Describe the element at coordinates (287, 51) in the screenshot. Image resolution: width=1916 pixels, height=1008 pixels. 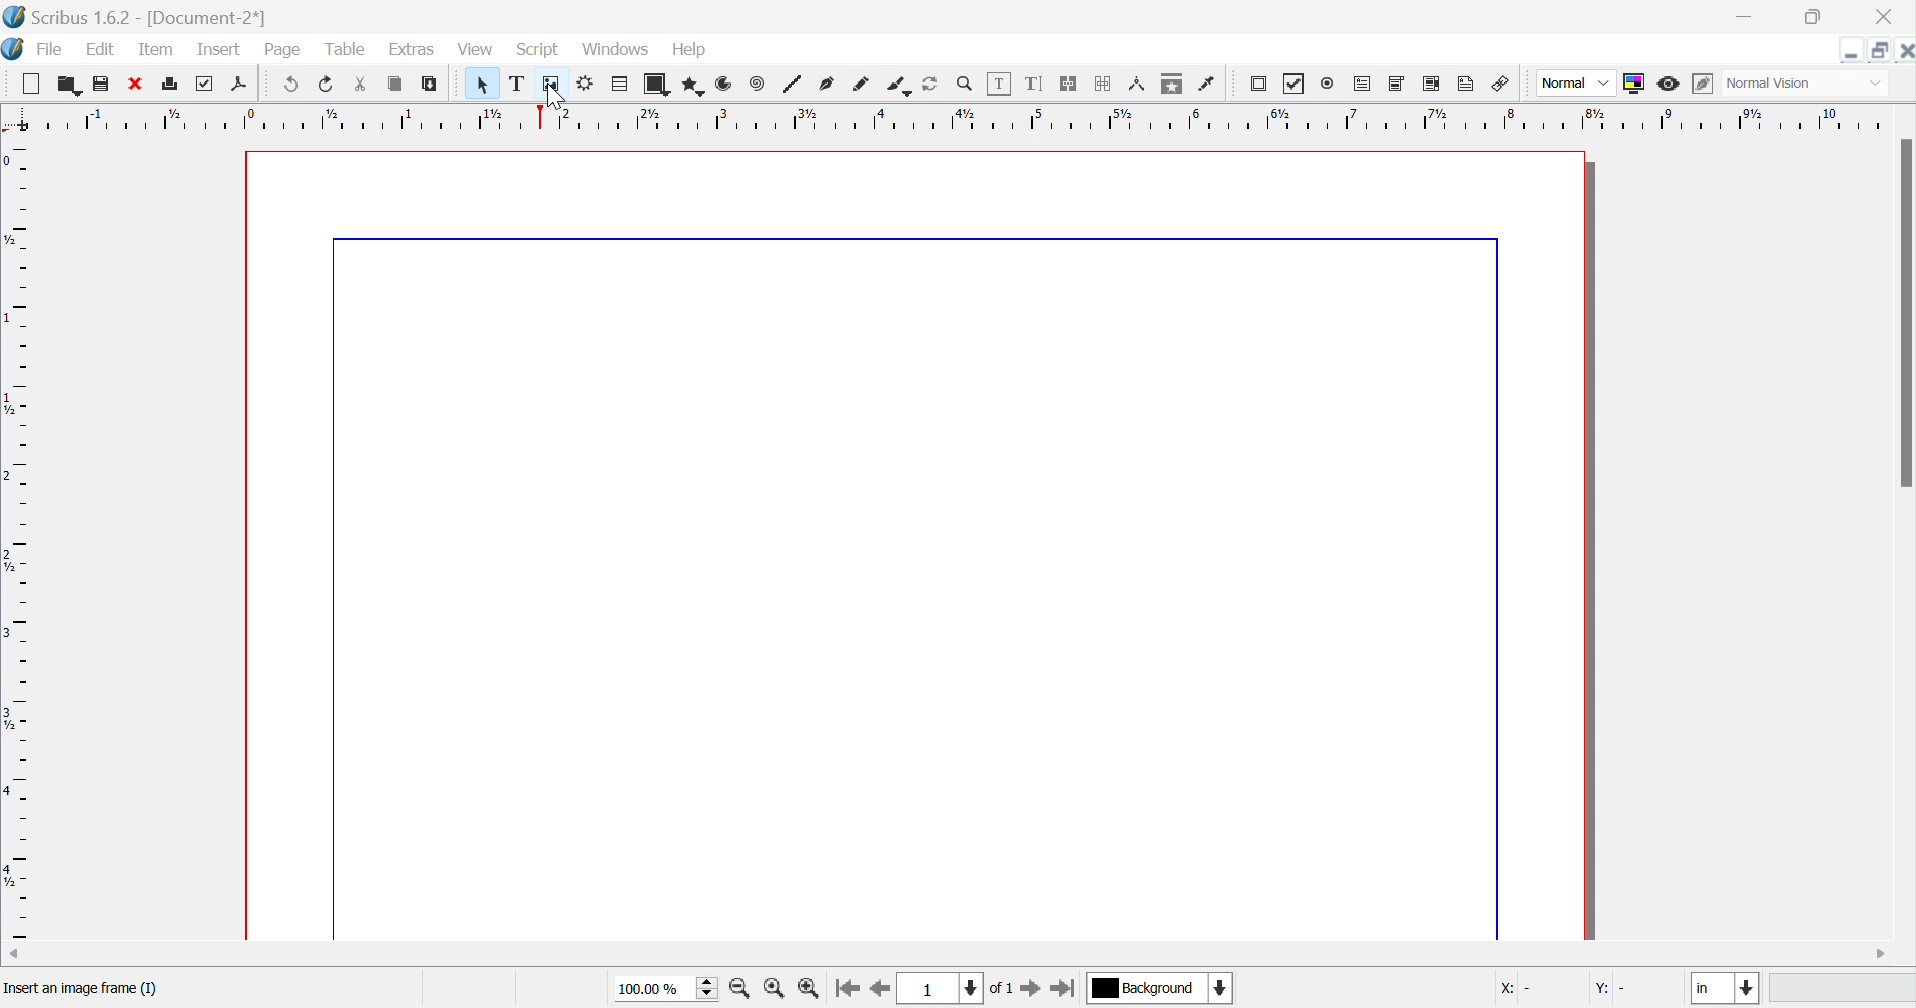
I see `page` at that location.